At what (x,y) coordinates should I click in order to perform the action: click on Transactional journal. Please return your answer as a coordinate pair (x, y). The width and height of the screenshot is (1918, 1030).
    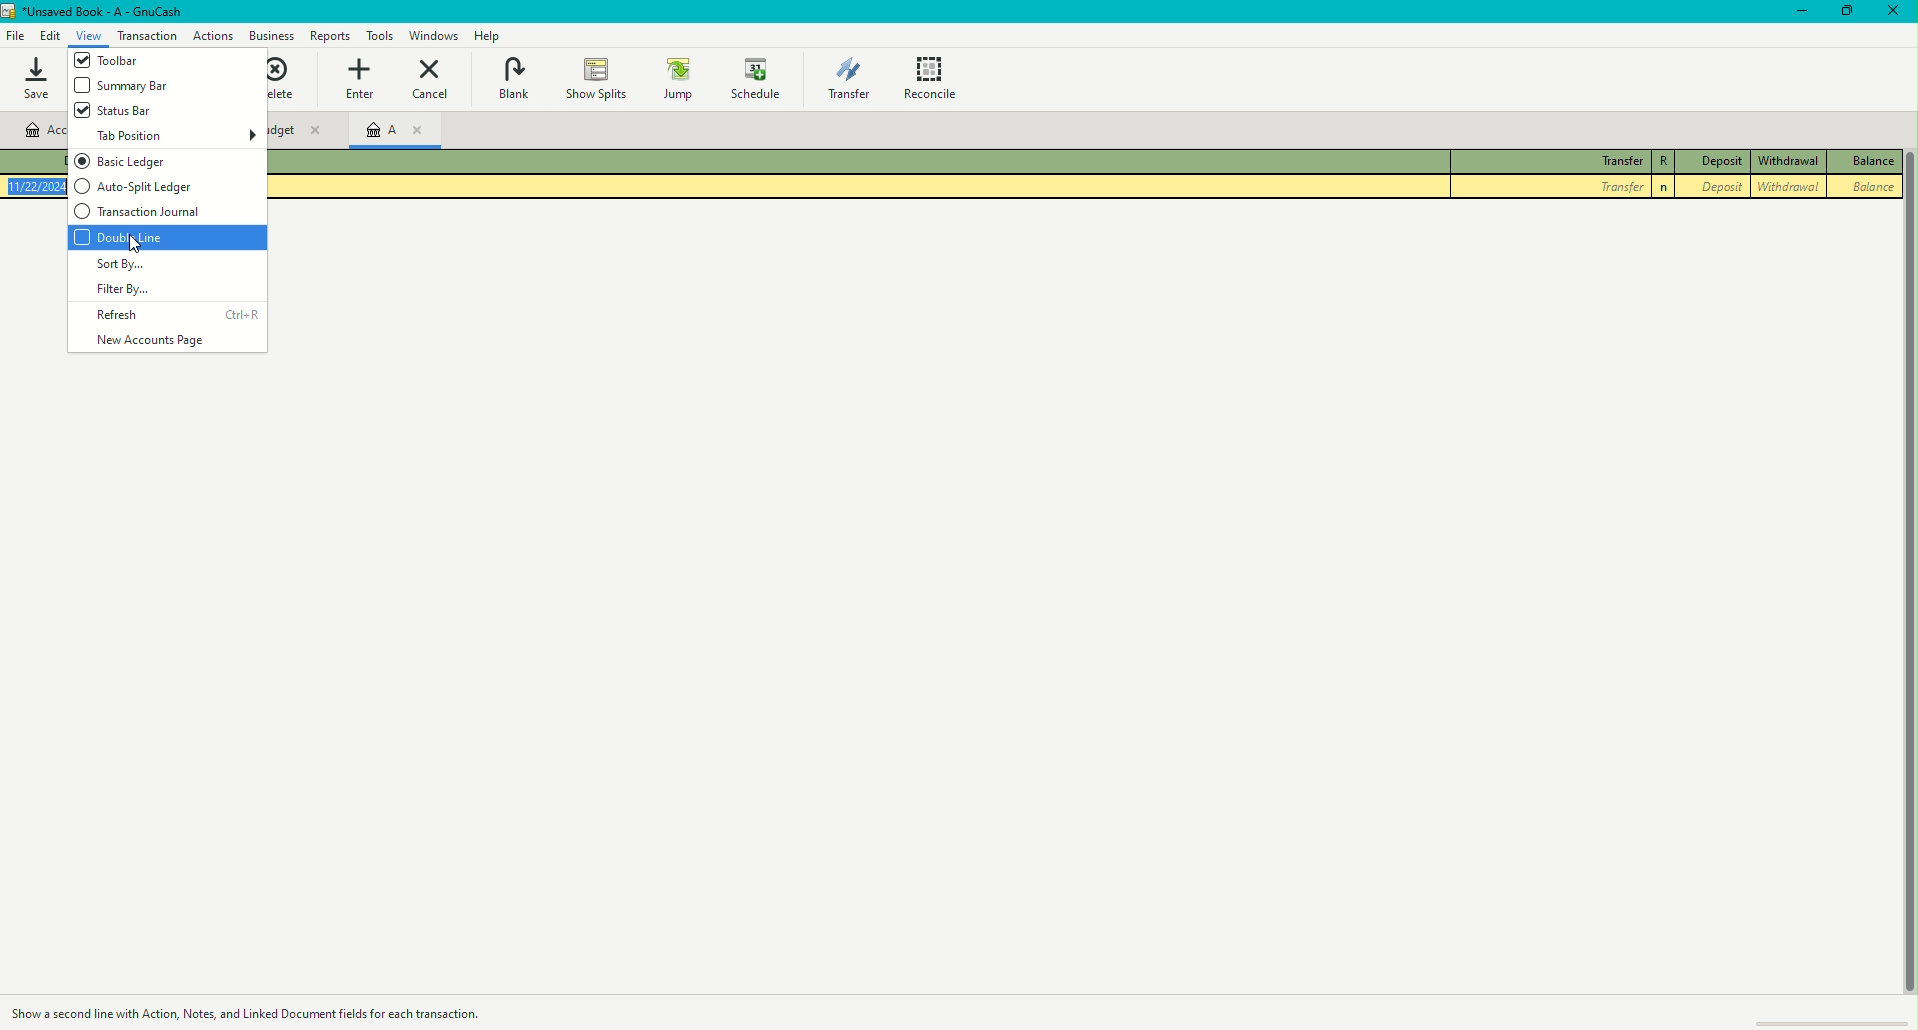
    Looking at the image, I should click on (141, 212).